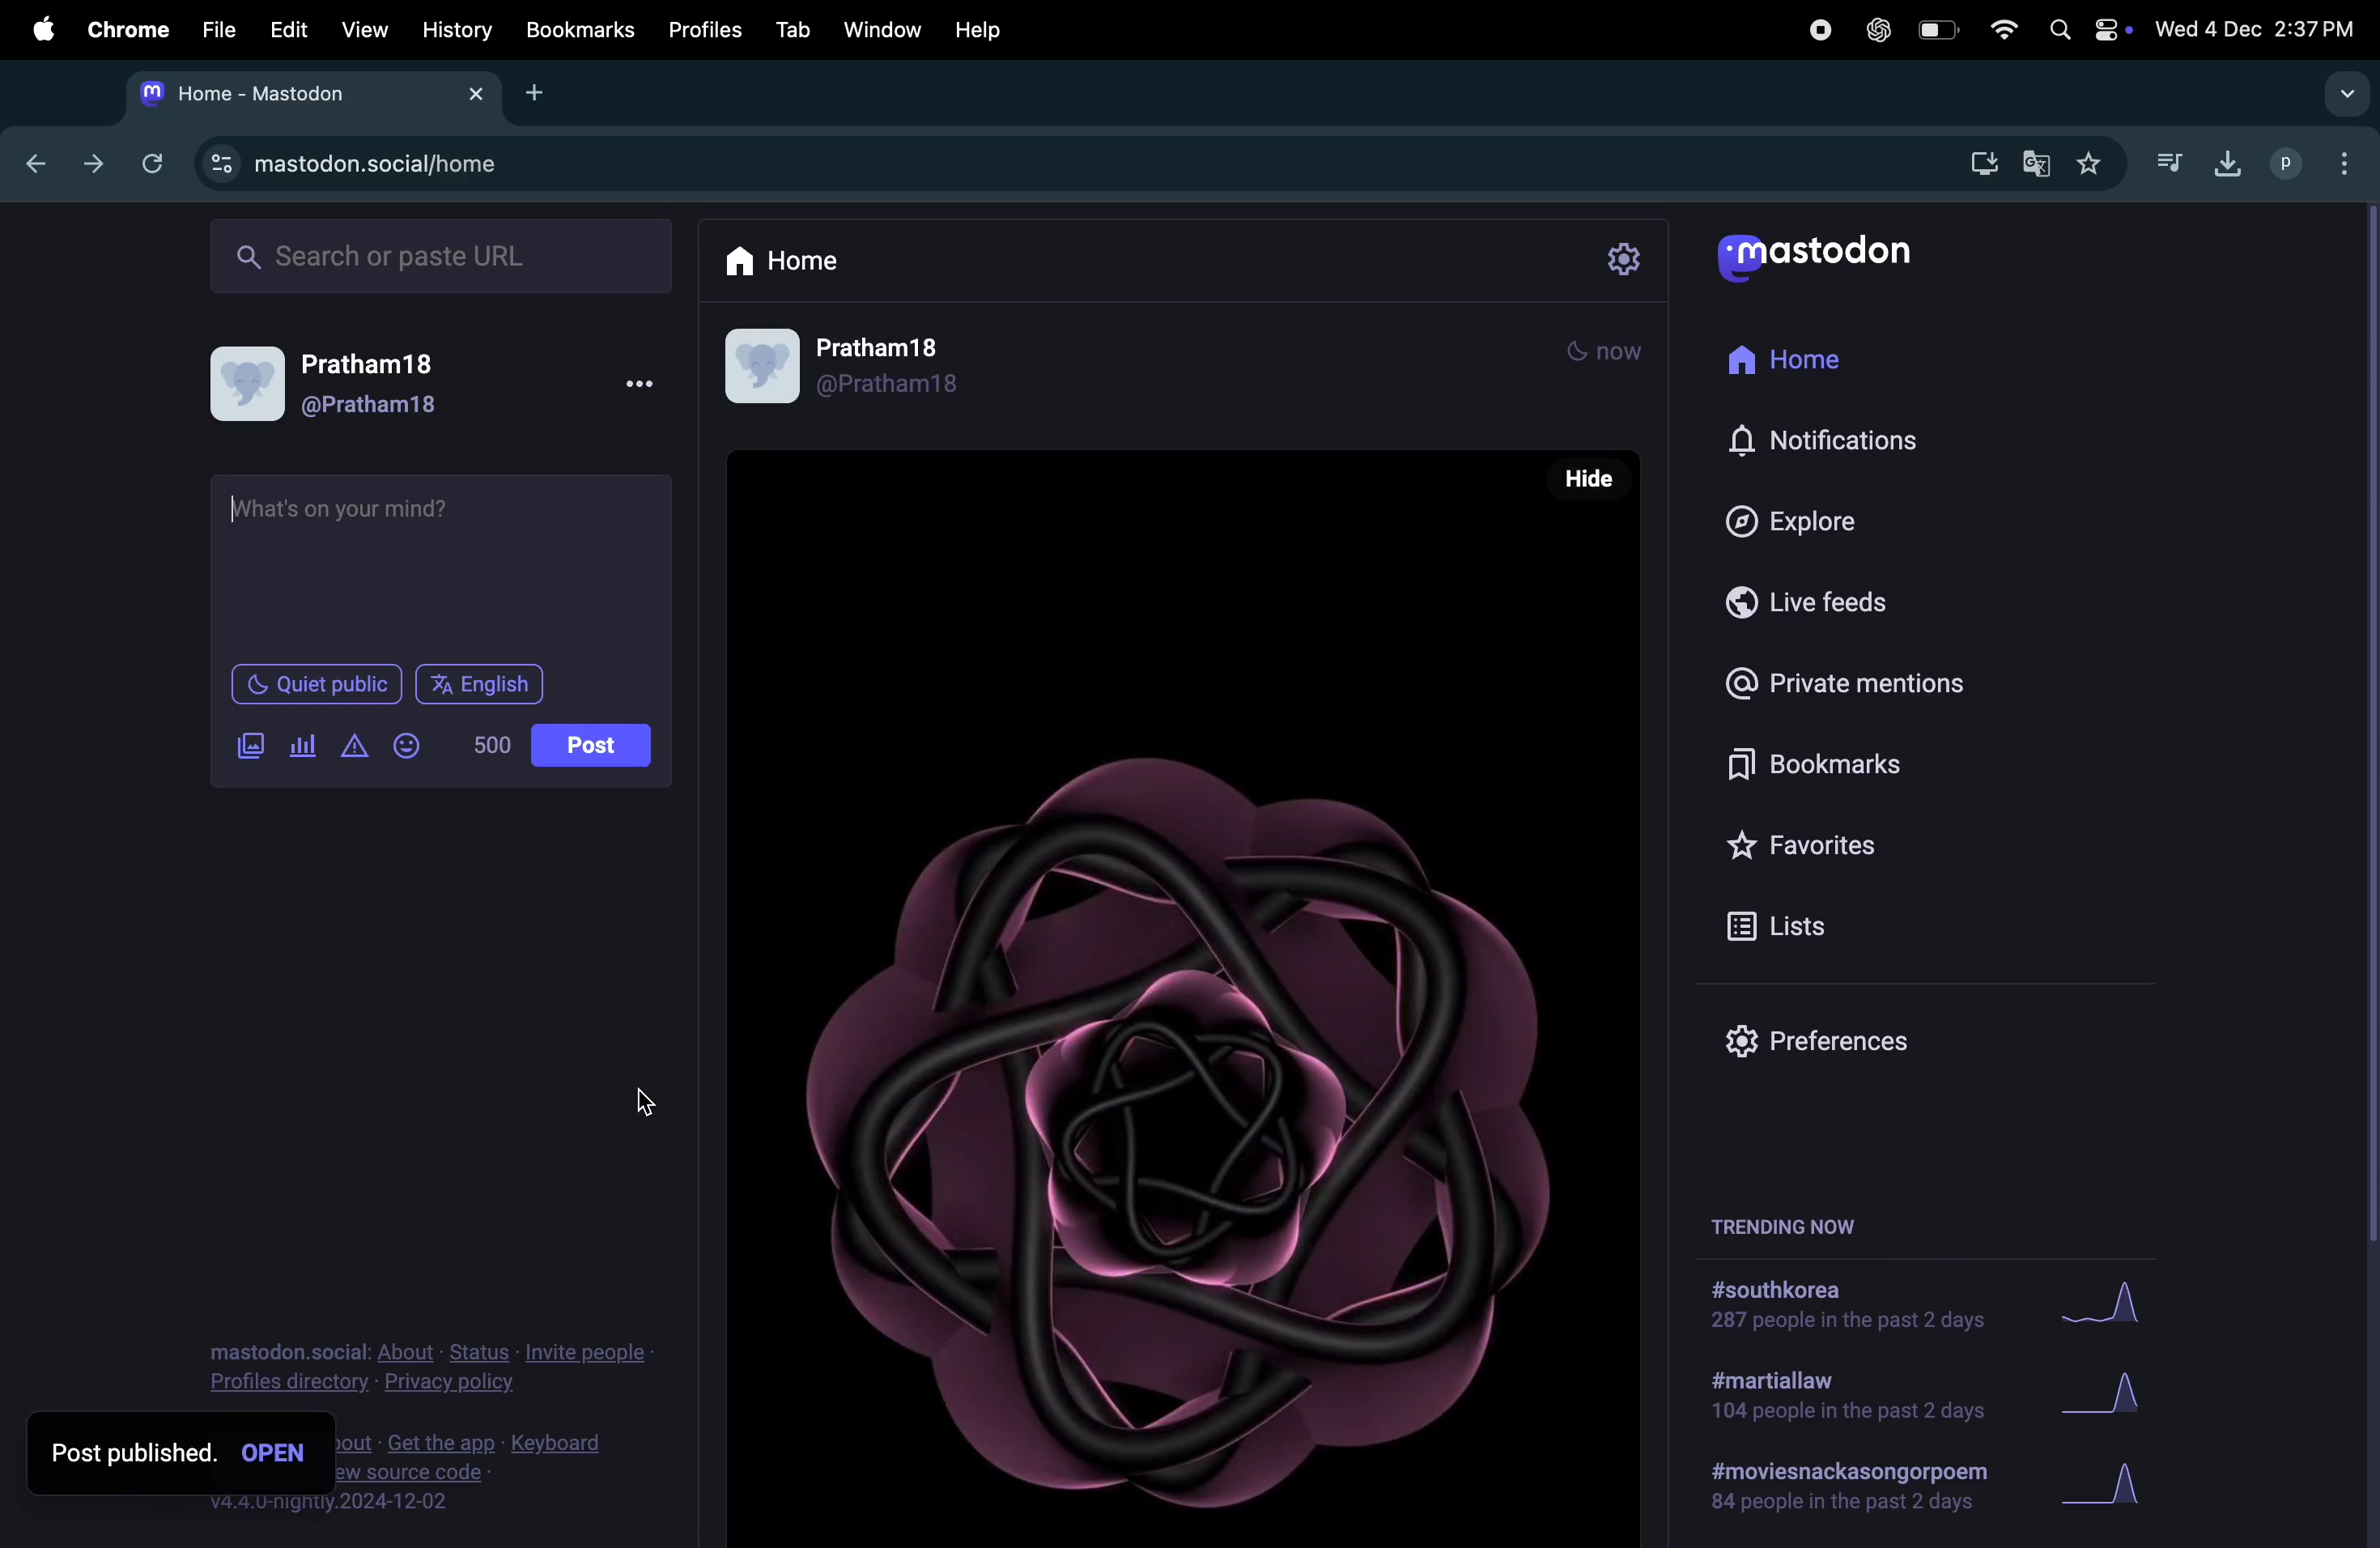 The height and width of the screenshot is (1548, 2380). Describe the element at coordinates (505, 1468) in the screenshot. I see `view source code` at that location.